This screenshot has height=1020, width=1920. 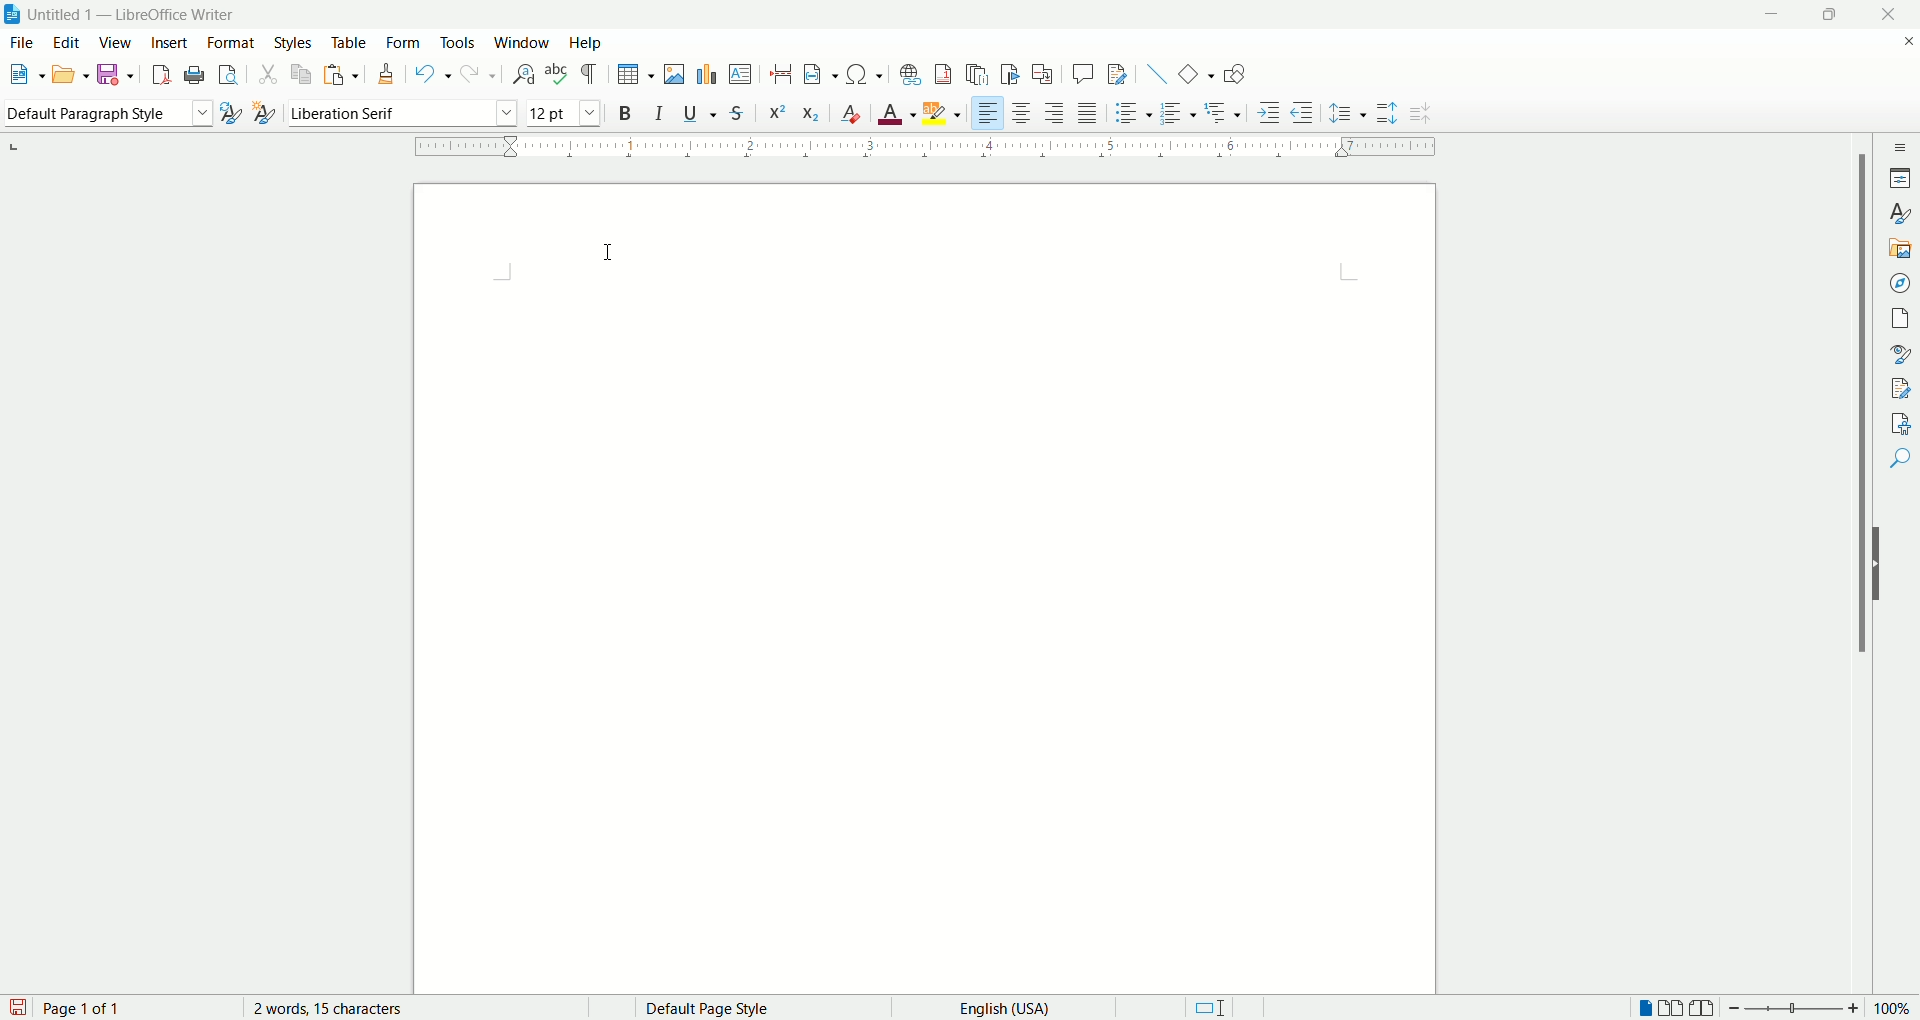 What do you see at coordinates (19, 1005) in the screenshot?
I see `save` at bounding box center [19, 1005].